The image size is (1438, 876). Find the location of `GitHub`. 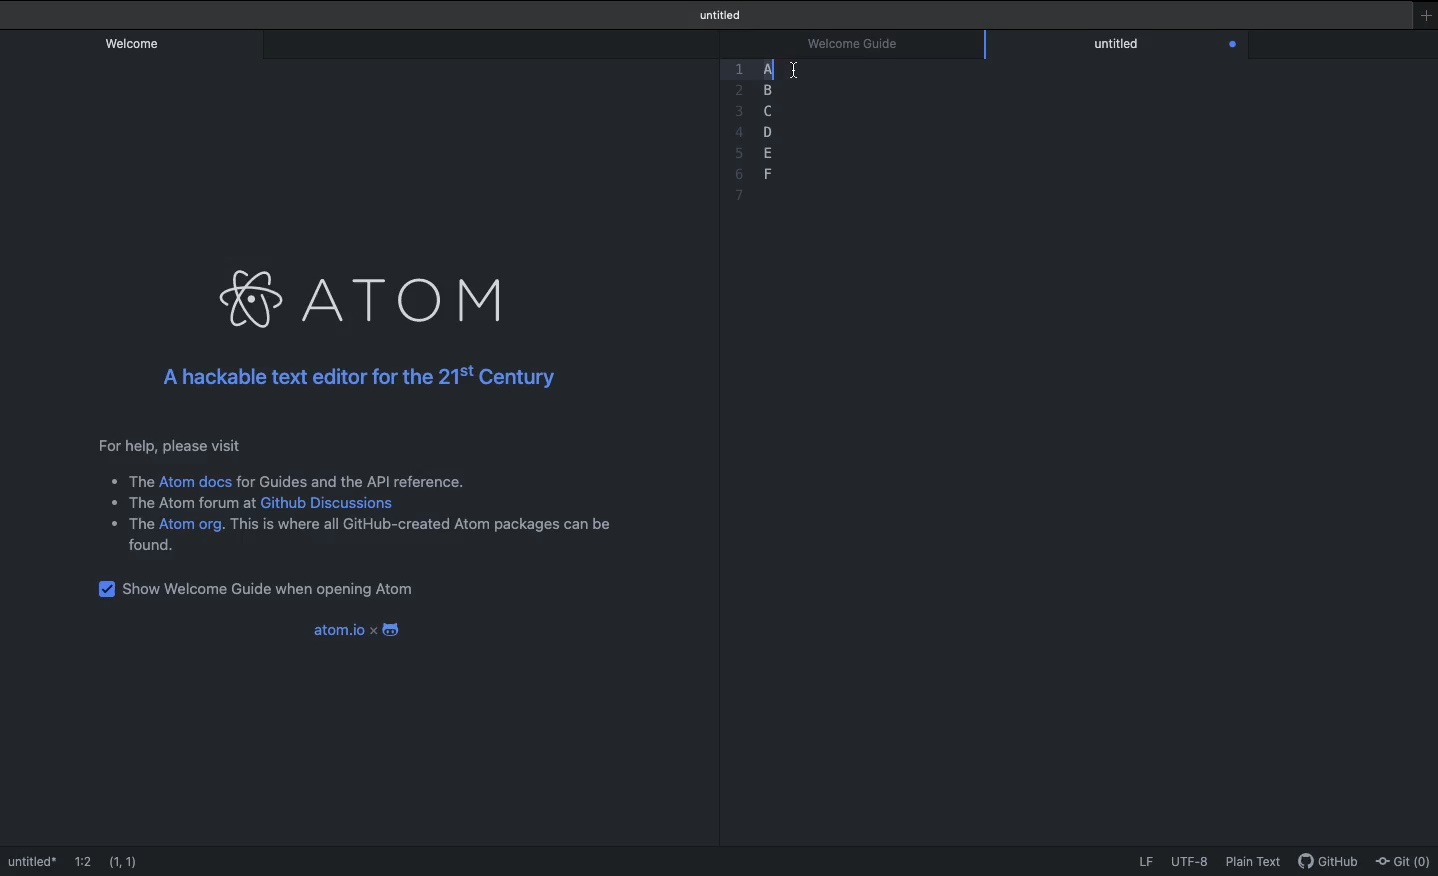

GitHub is located at coordinates (1329, 865).